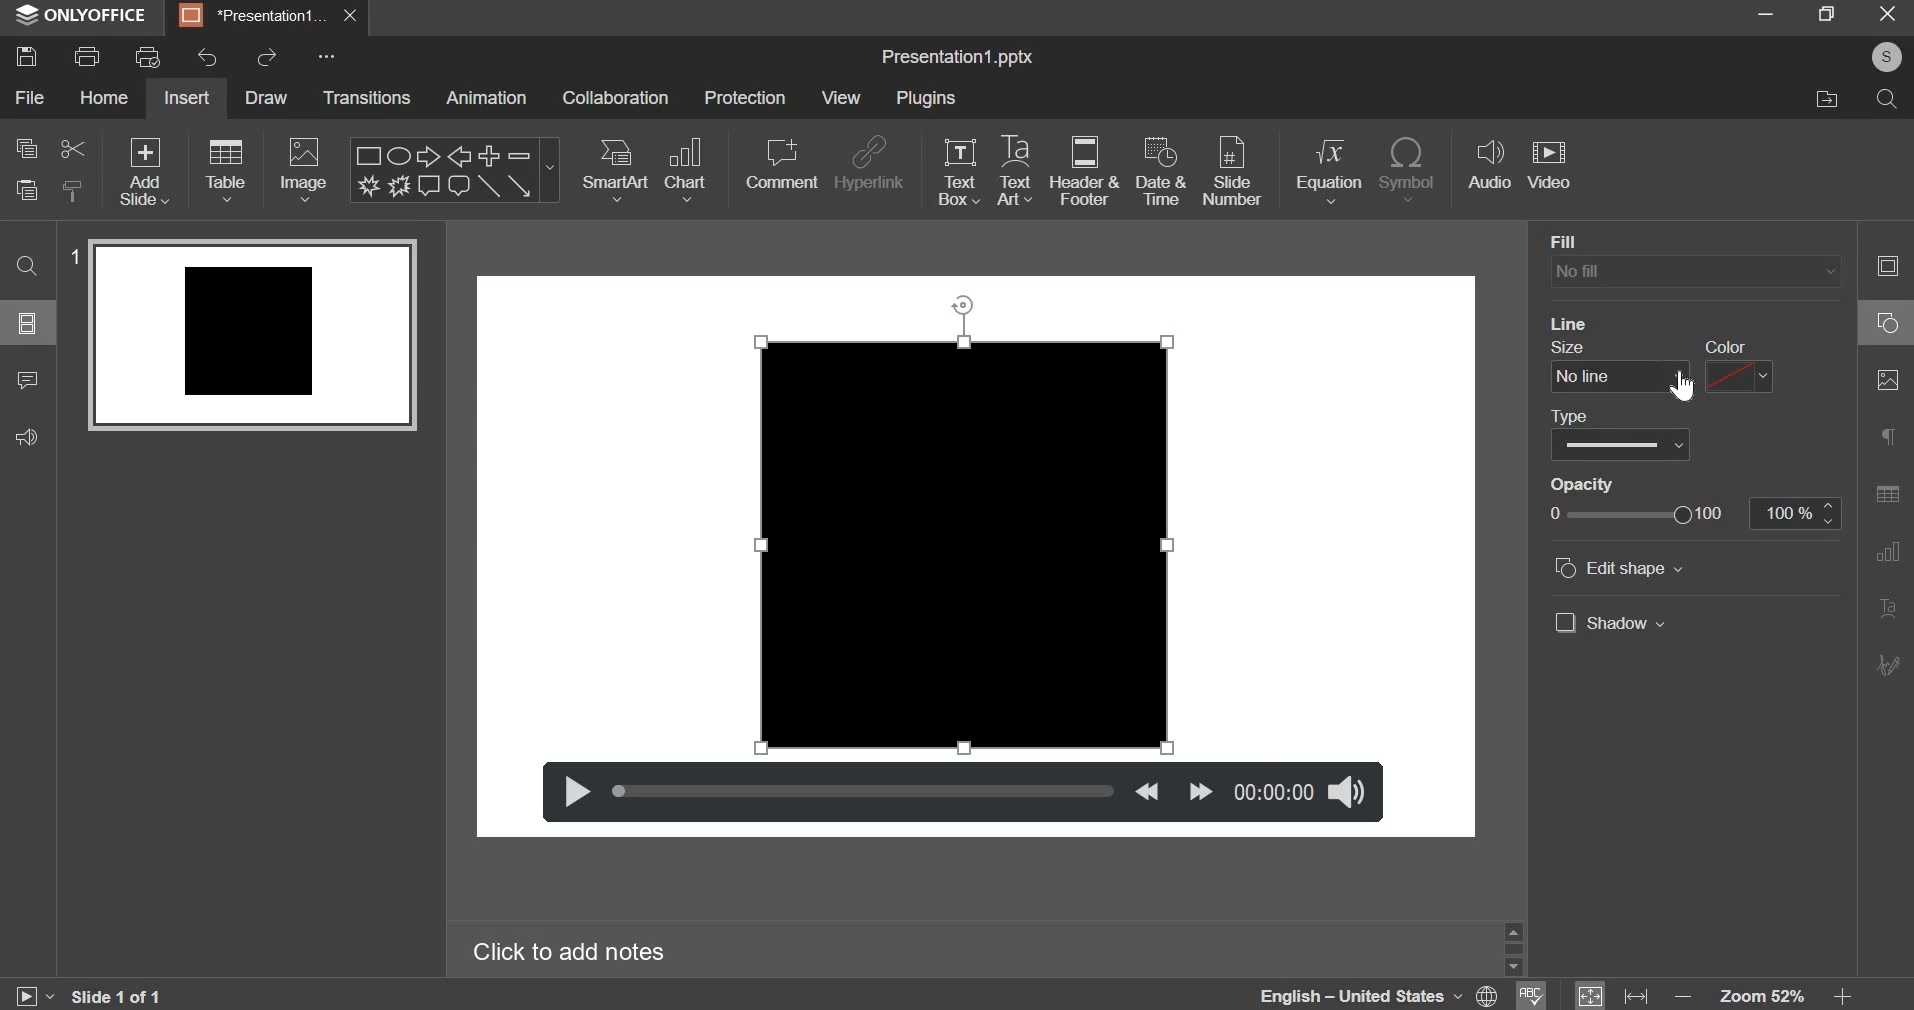 This screenshot has height=1010, width=1914. I want to click on date & time, so click(1158, 170).